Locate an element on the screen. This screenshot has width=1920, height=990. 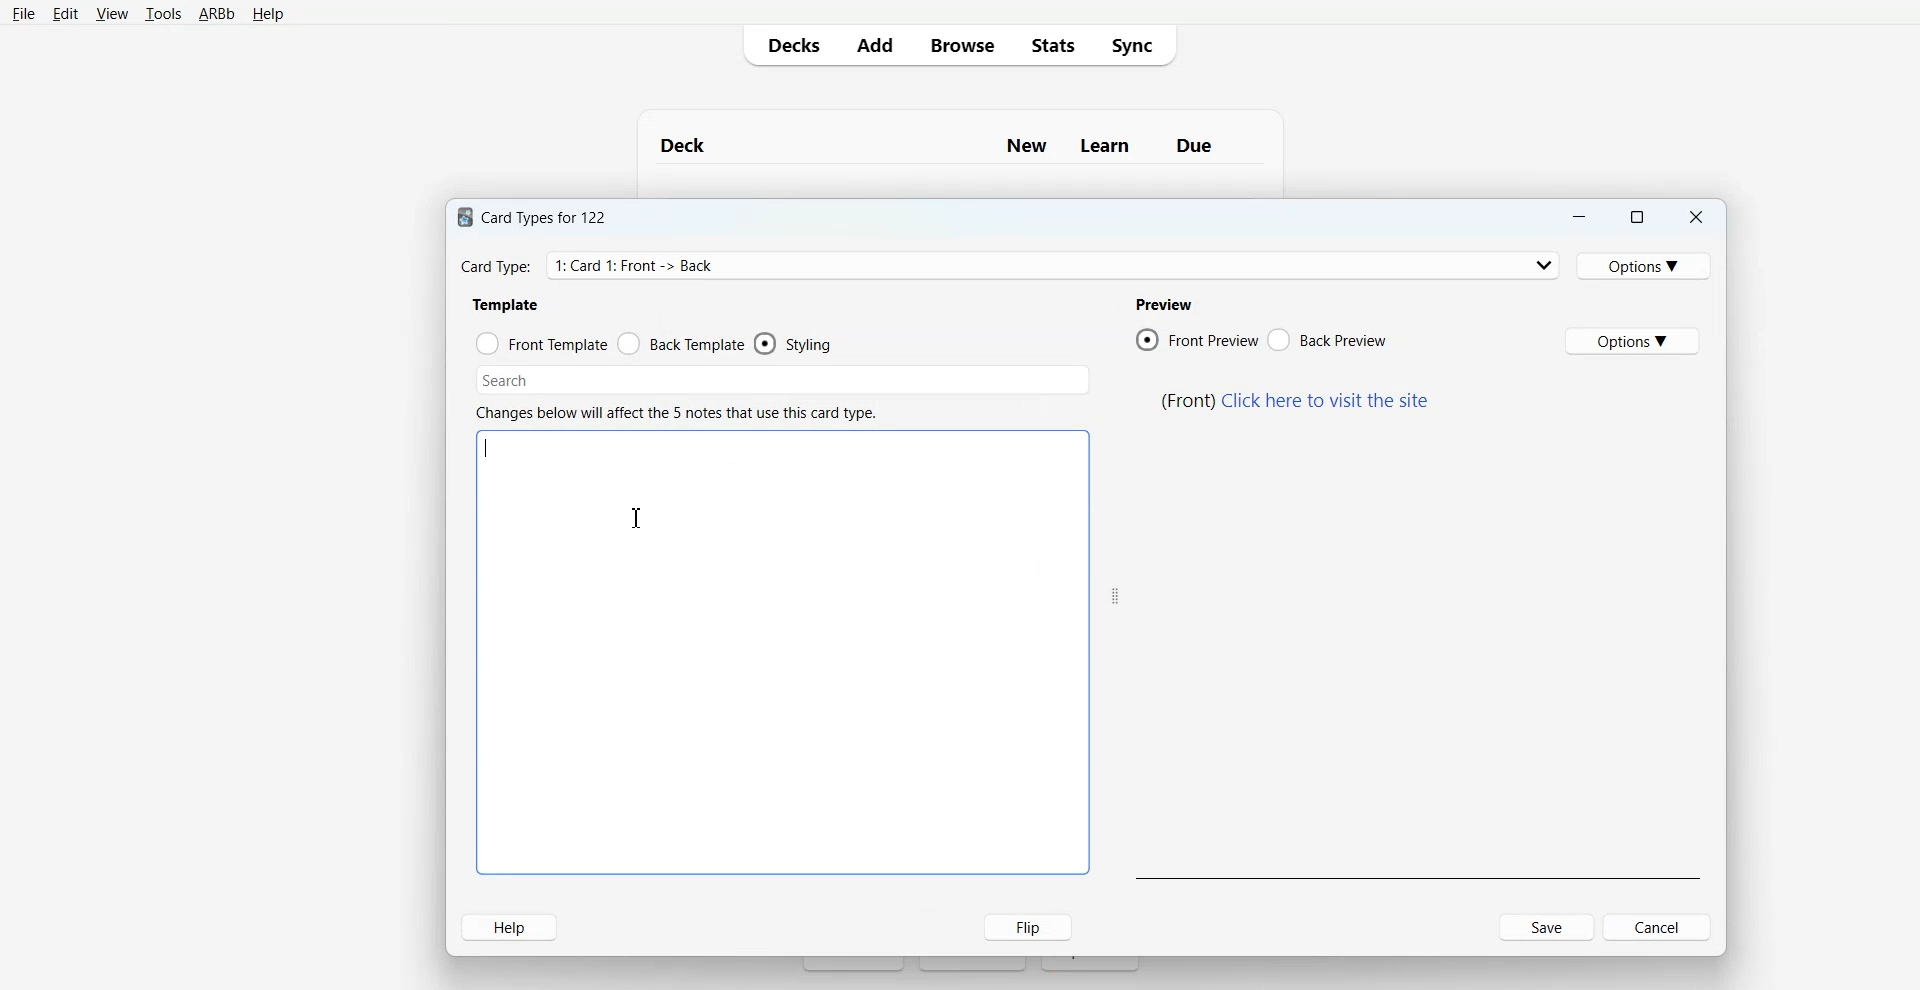
Add is located at coordinates (873, 44).